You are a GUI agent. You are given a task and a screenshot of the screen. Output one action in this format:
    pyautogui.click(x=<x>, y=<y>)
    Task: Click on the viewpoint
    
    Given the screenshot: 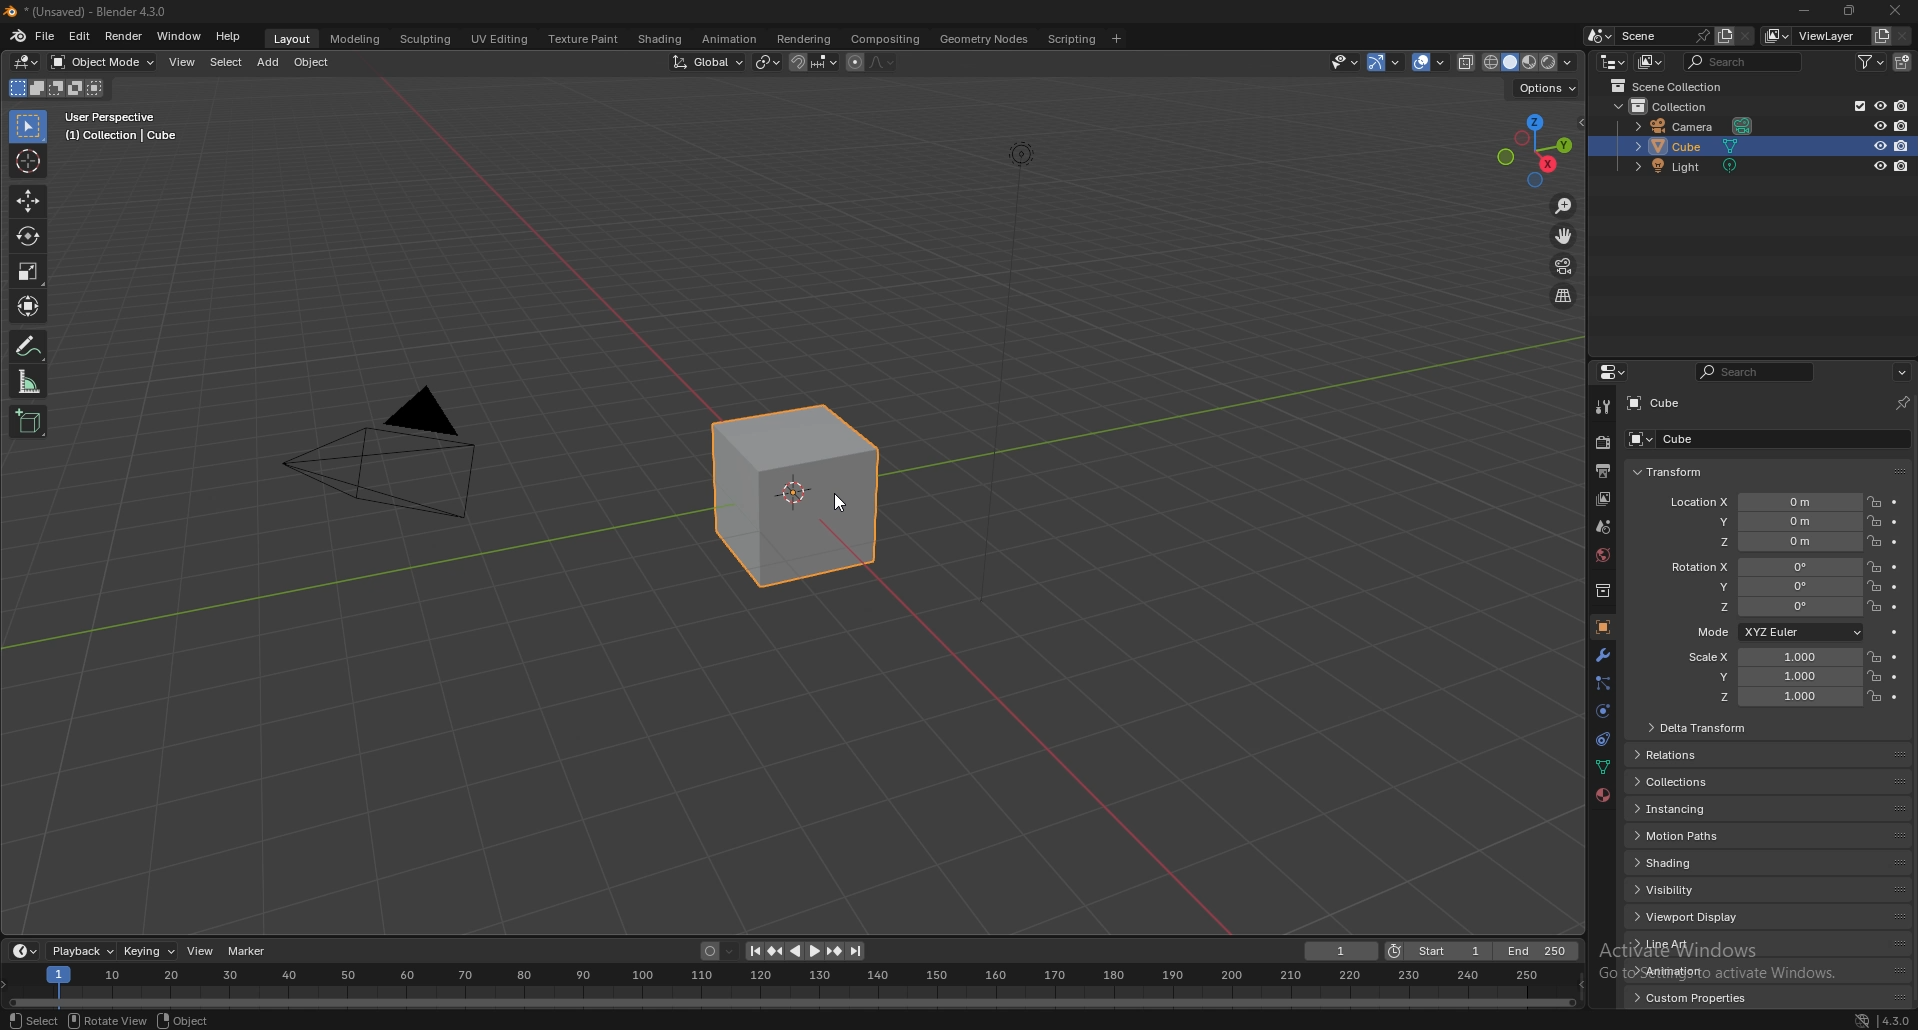 What is the action you would take?
    pyautogui.click(x=1535, y=150)
    